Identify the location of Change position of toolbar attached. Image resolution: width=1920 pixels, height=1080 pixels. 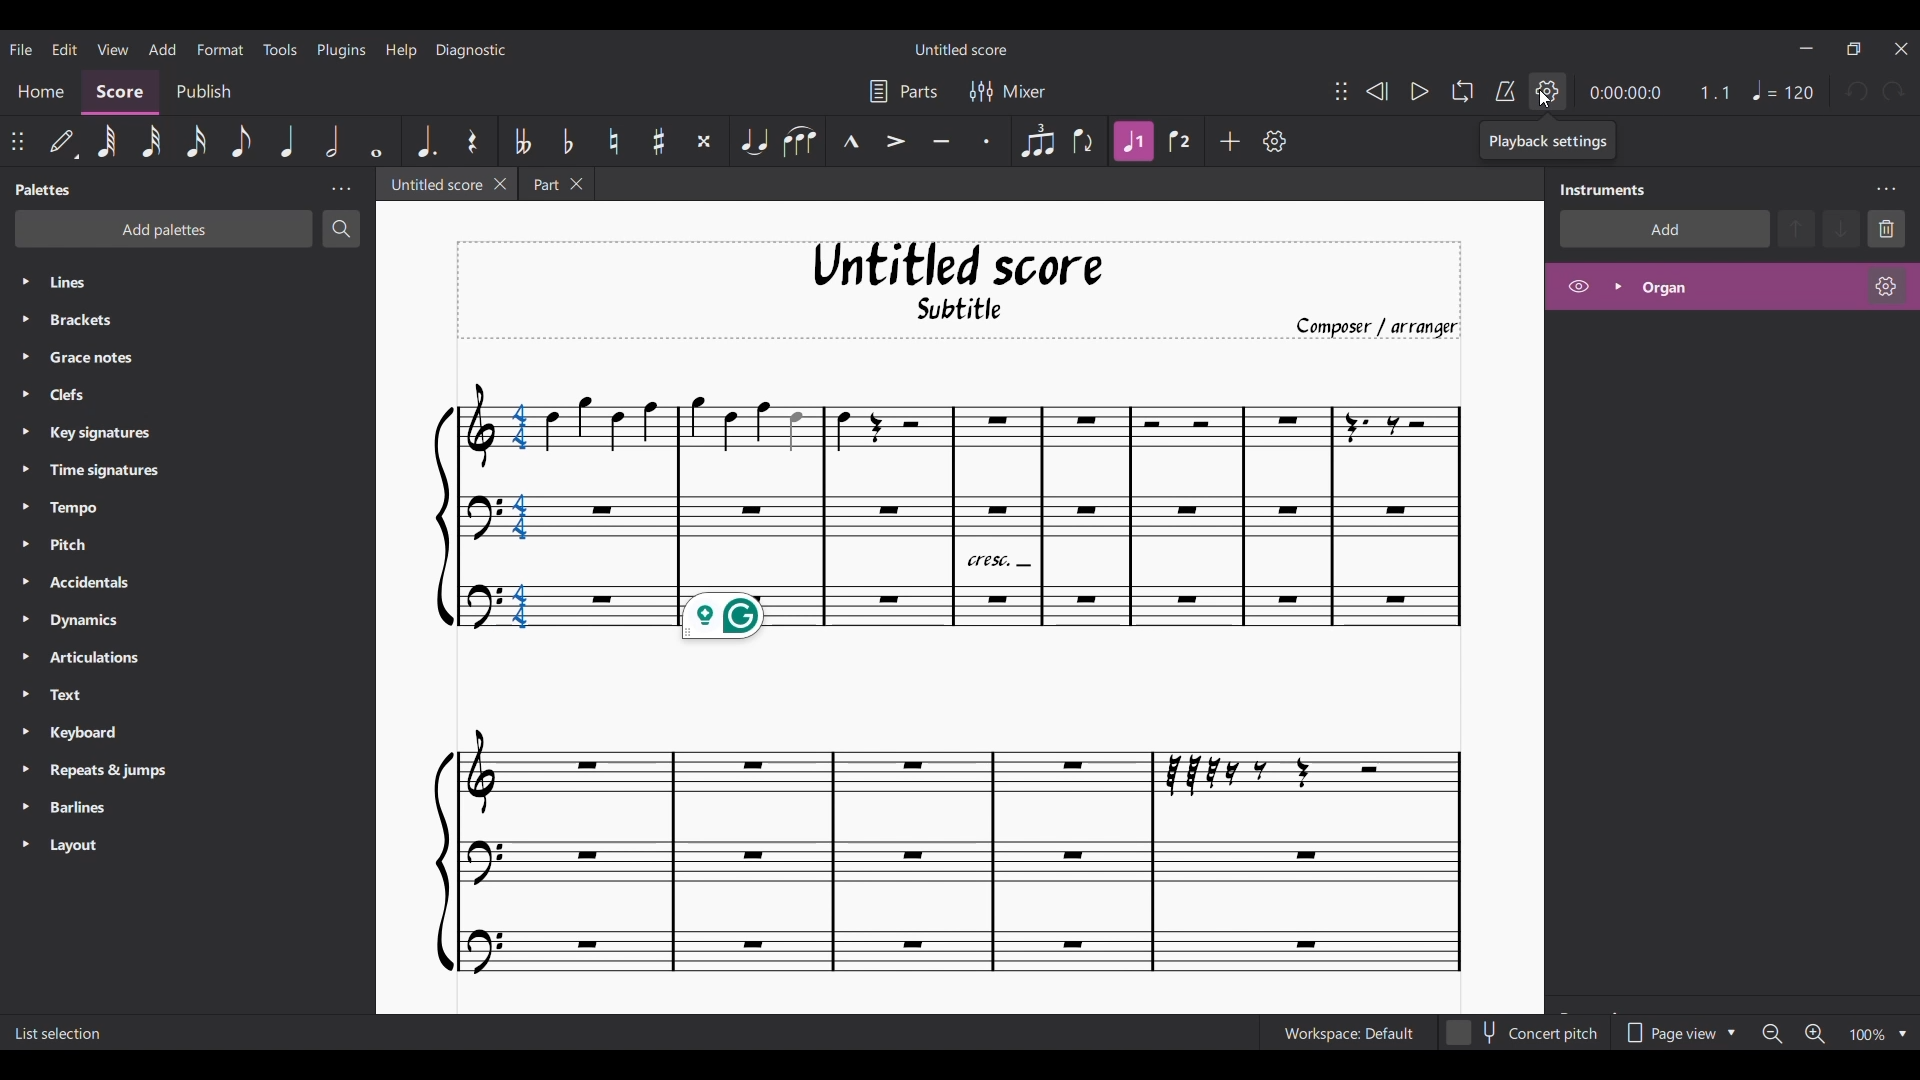
(17, 141).